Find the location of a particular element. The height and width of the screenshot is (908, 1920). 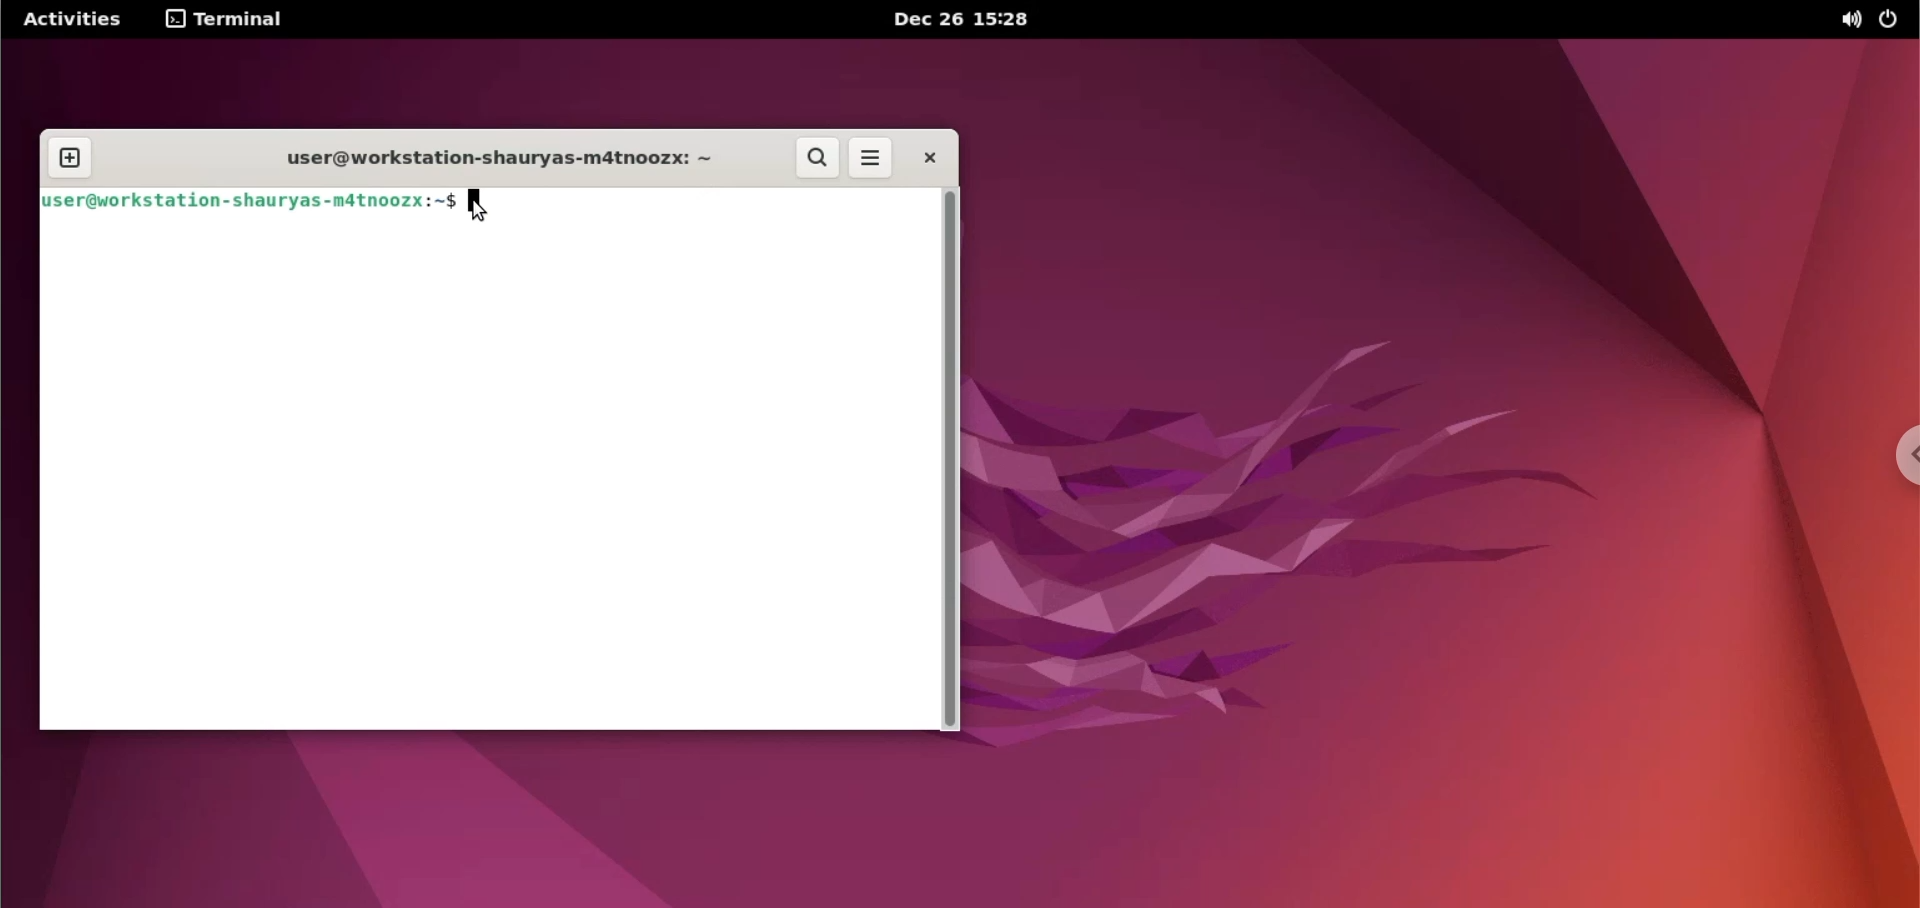

user@workstation-shauryas-m4tnoozx: ~ is located at coordinates (489, 159).